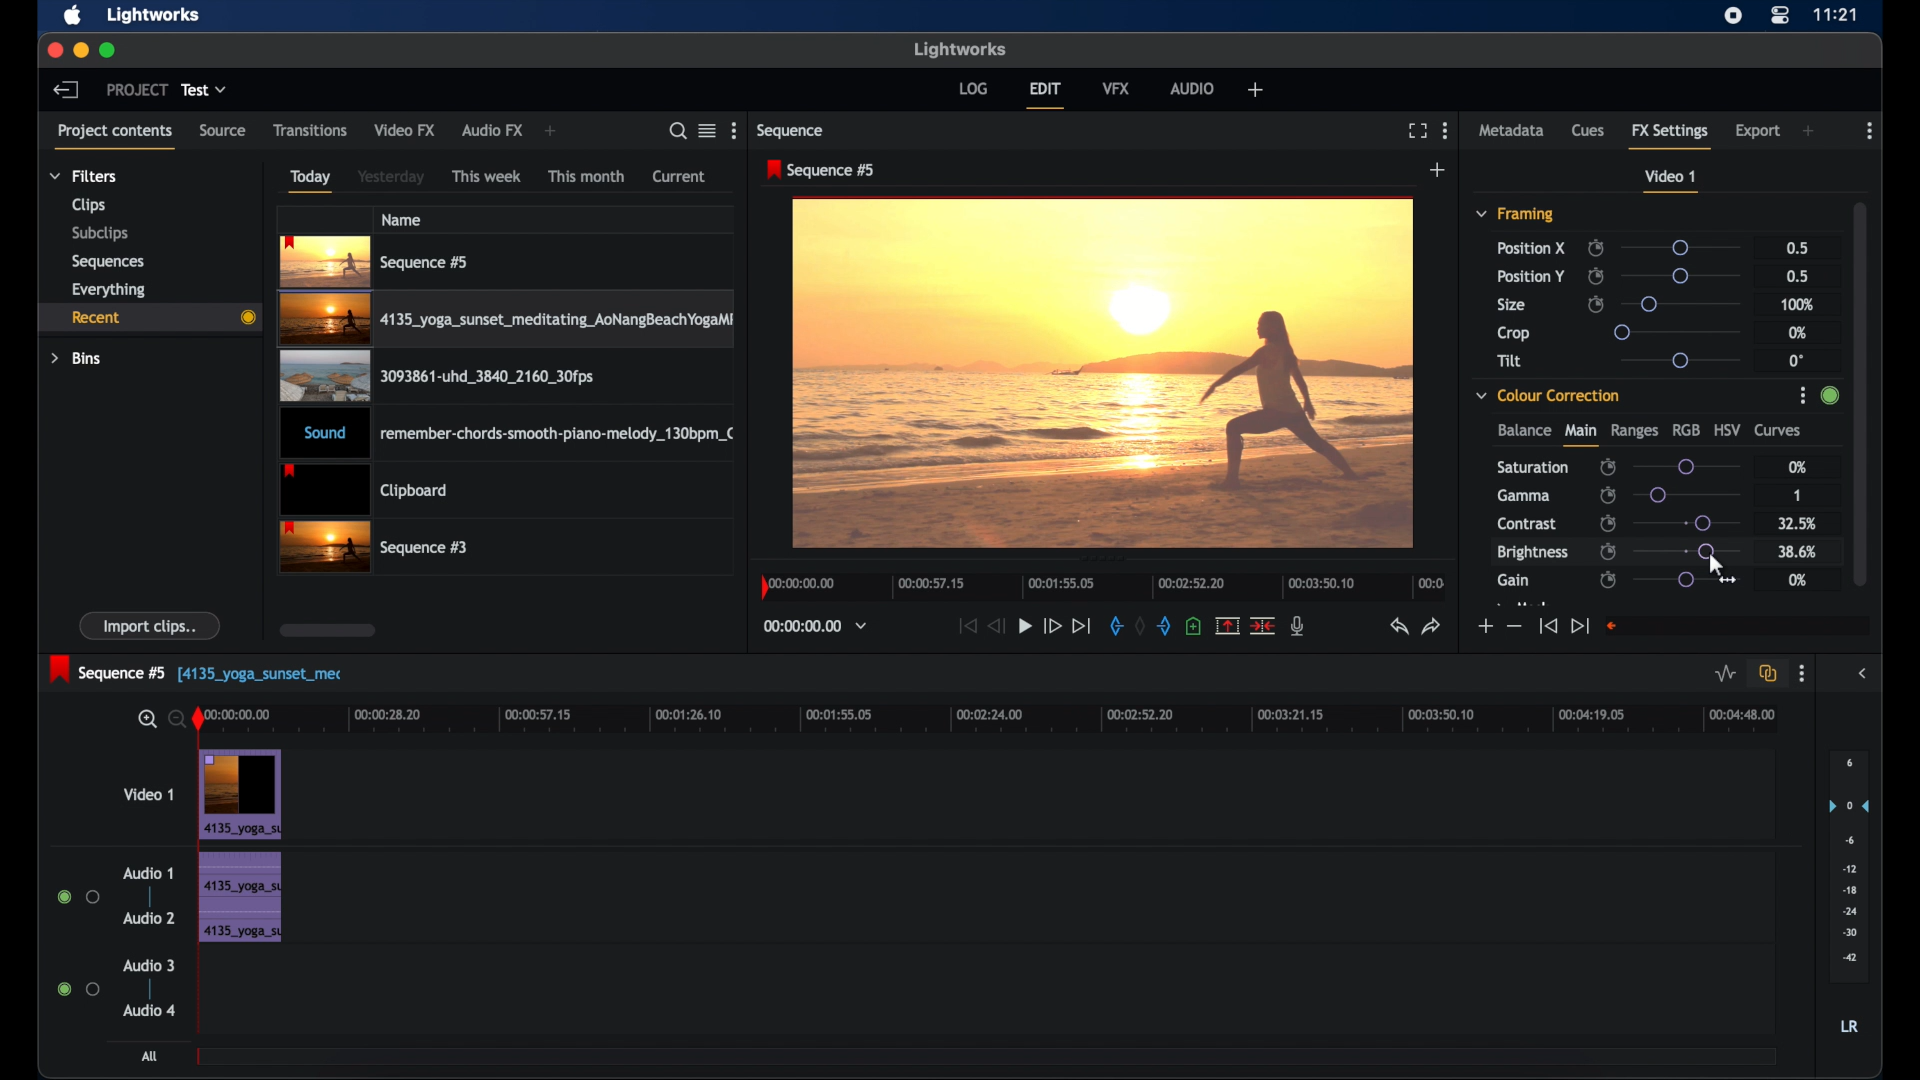  I want to click on redo, so click(1433, 626).